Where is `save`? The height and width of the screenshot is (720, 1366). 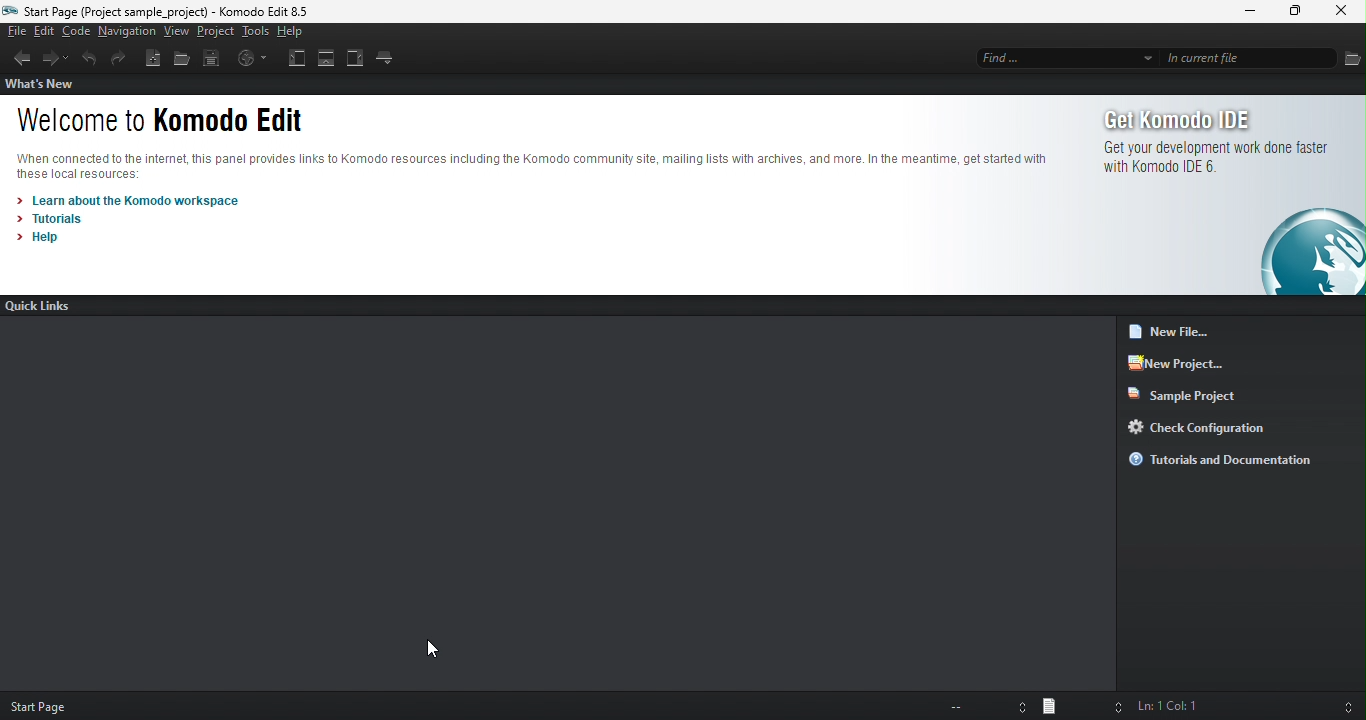 save is located at coordinates (211, 56).